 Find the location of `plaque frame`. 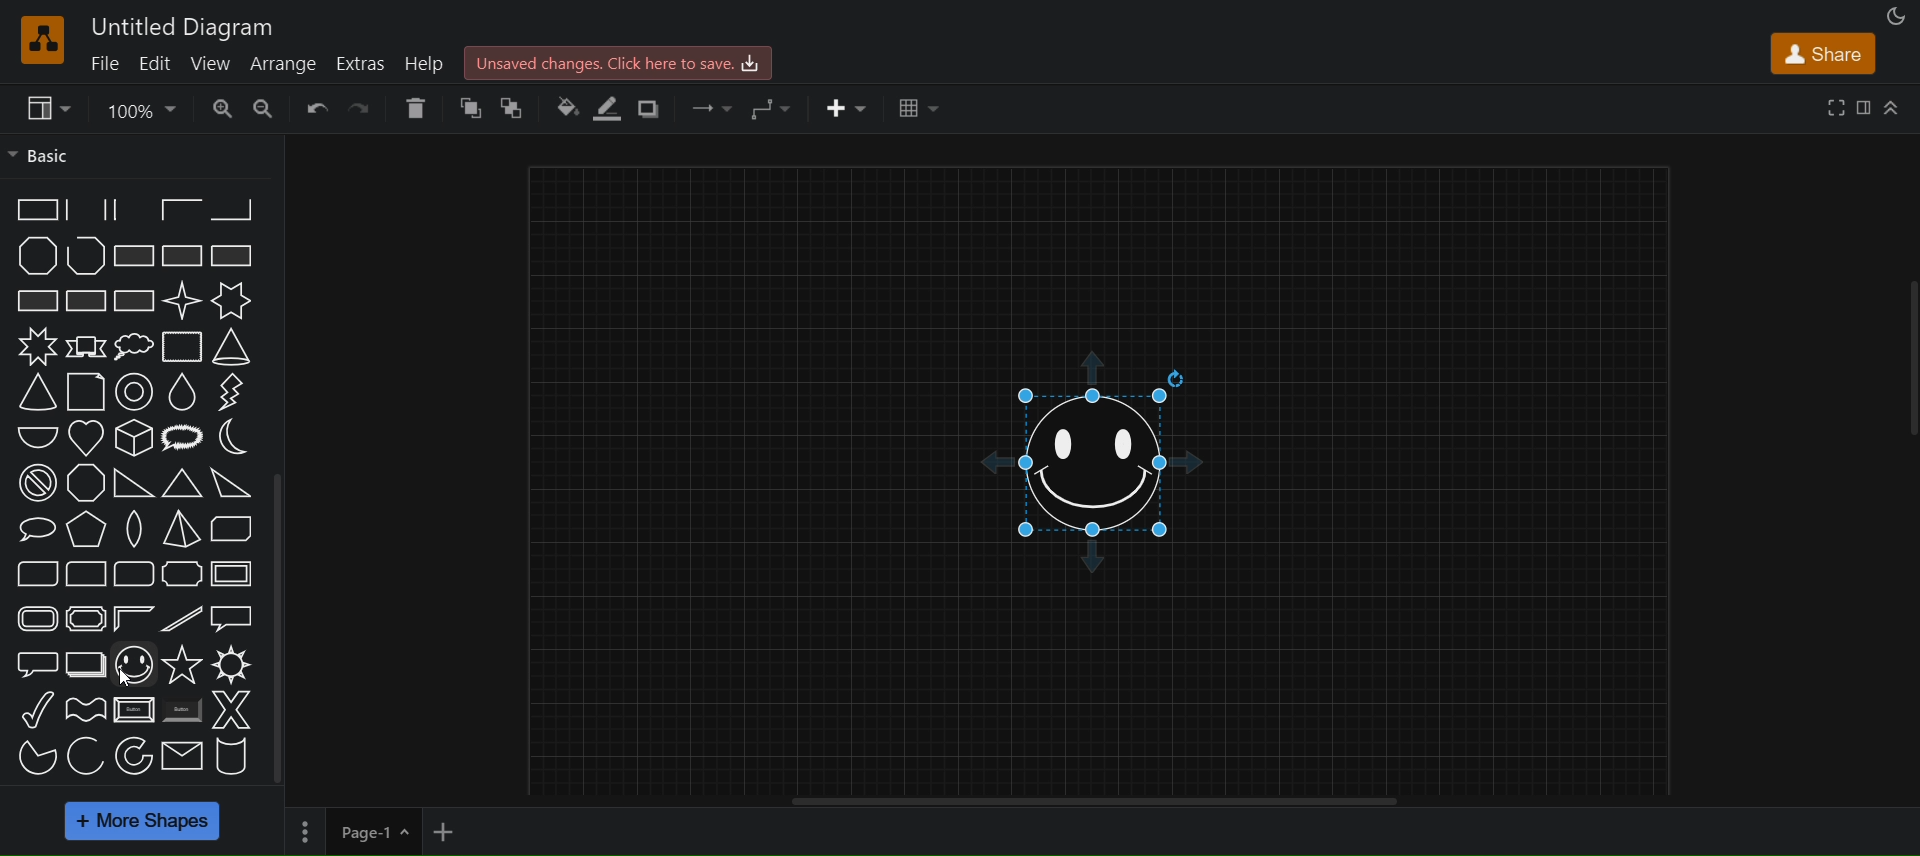

plaque frame is located at coordinates (85, 619).